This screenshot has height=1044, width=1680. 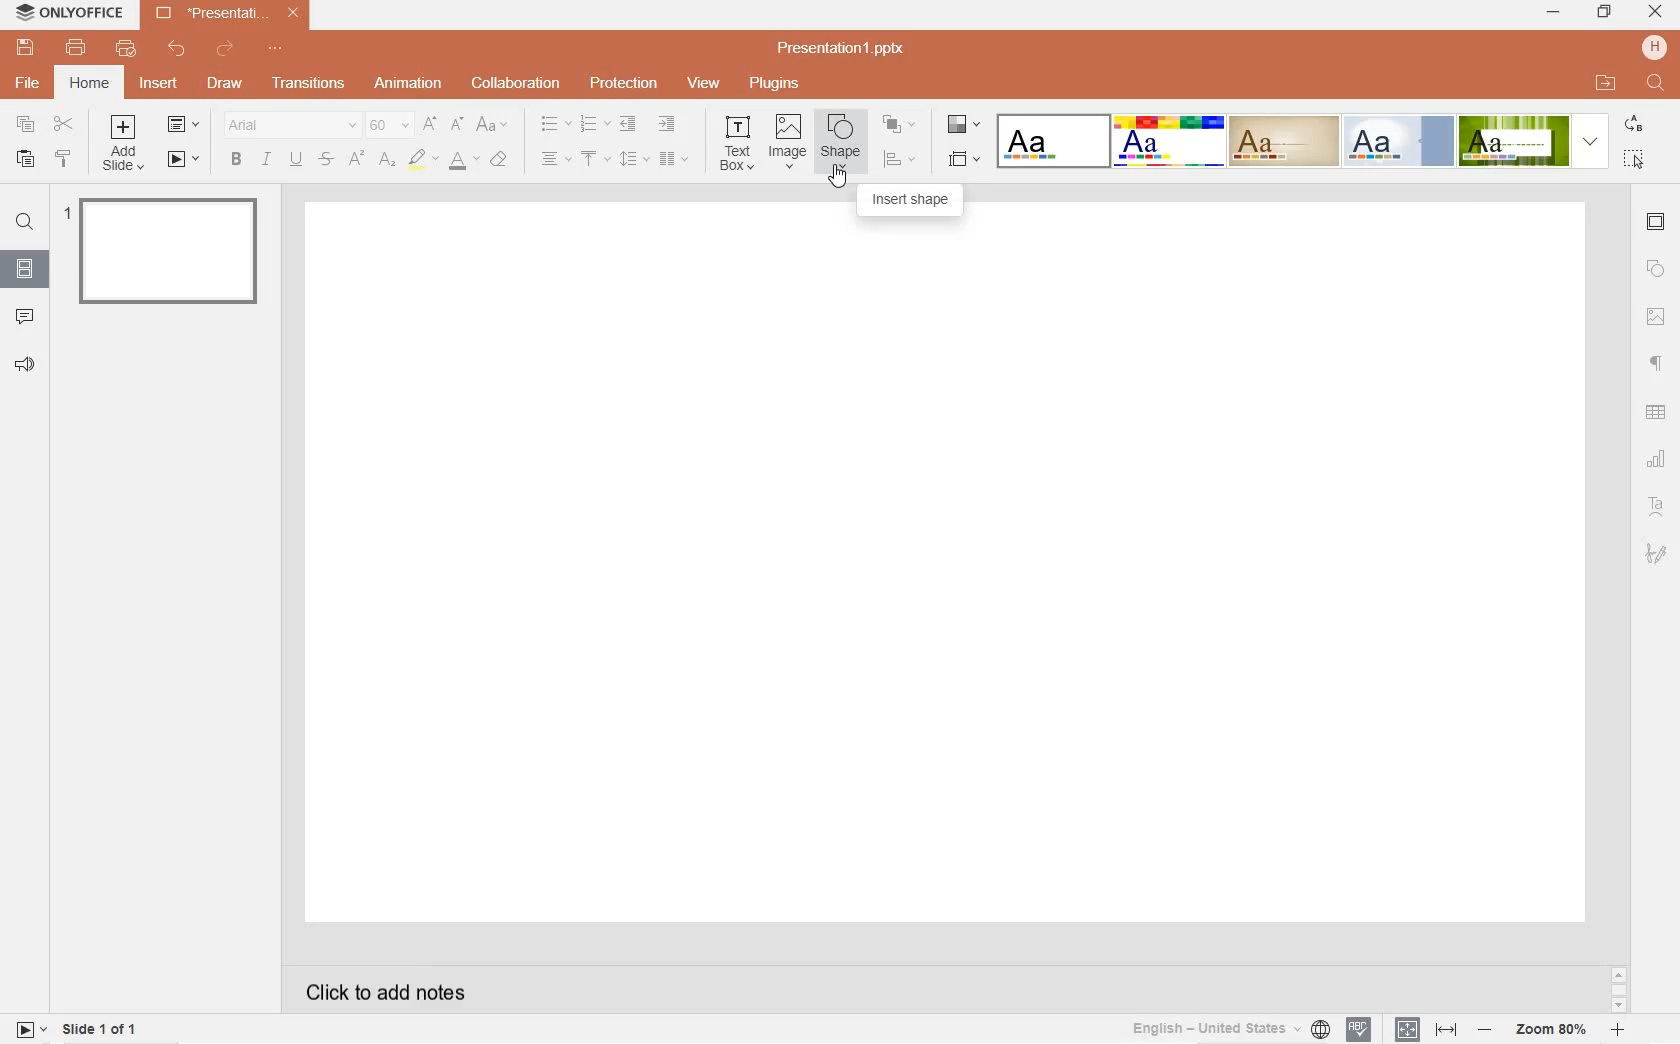 What do you see at coordinates (126, 145) in the screenshot?
I see `add slide` at bounding box center [126, 145].